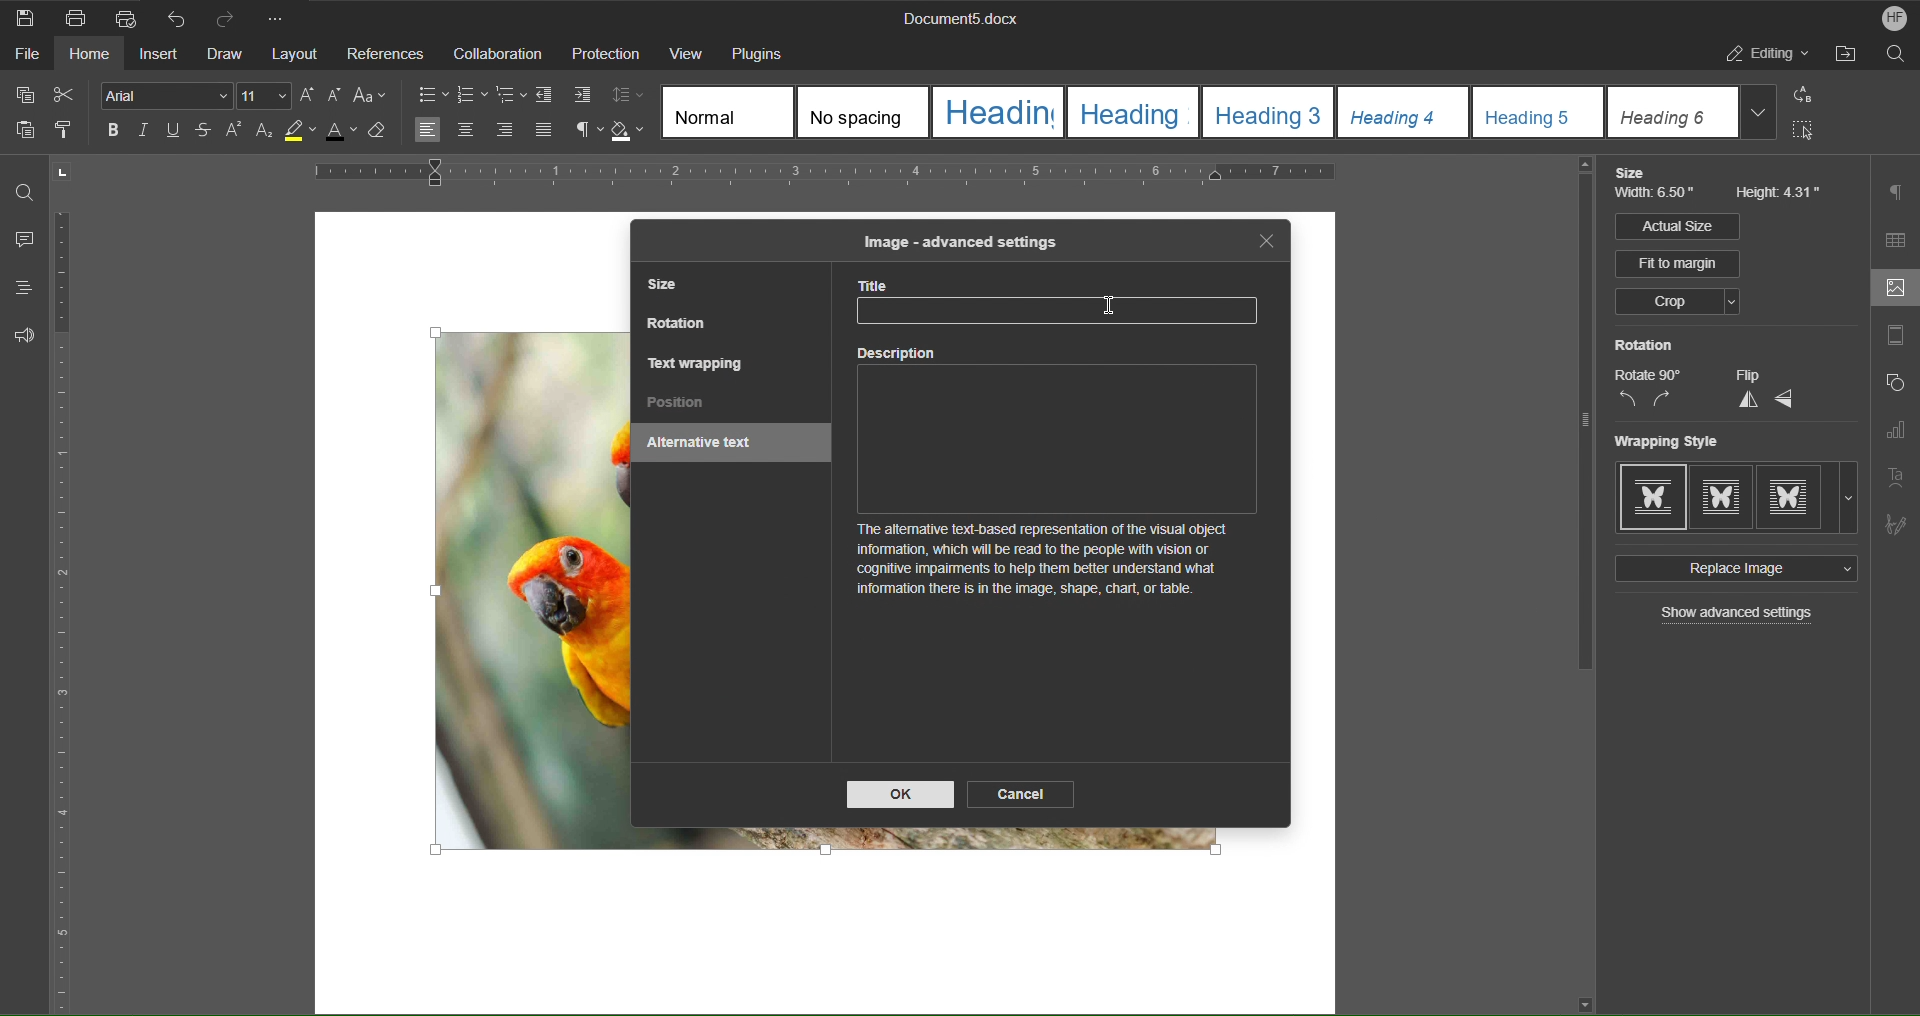  What do you see at coordinates (892, 176) in the screenshot?
I see `Horizontal Ruler` at bounding box center [892, 176].